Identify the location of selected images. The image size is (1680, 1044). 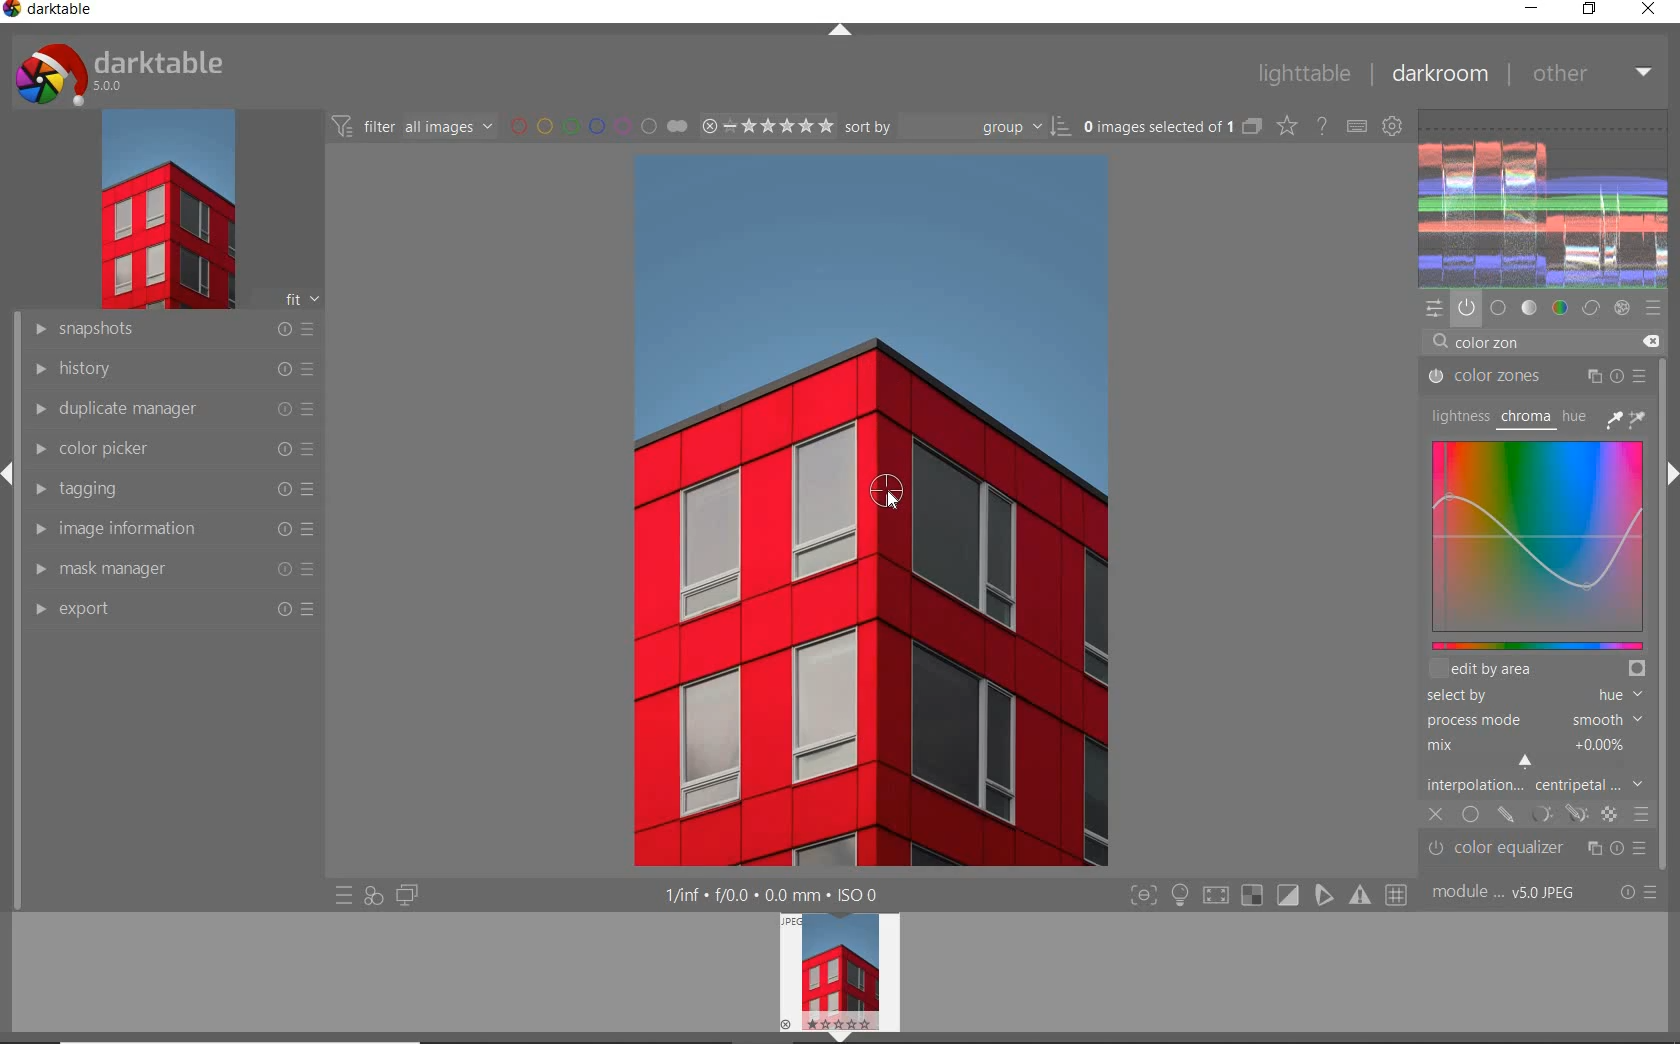
(1171, 128).